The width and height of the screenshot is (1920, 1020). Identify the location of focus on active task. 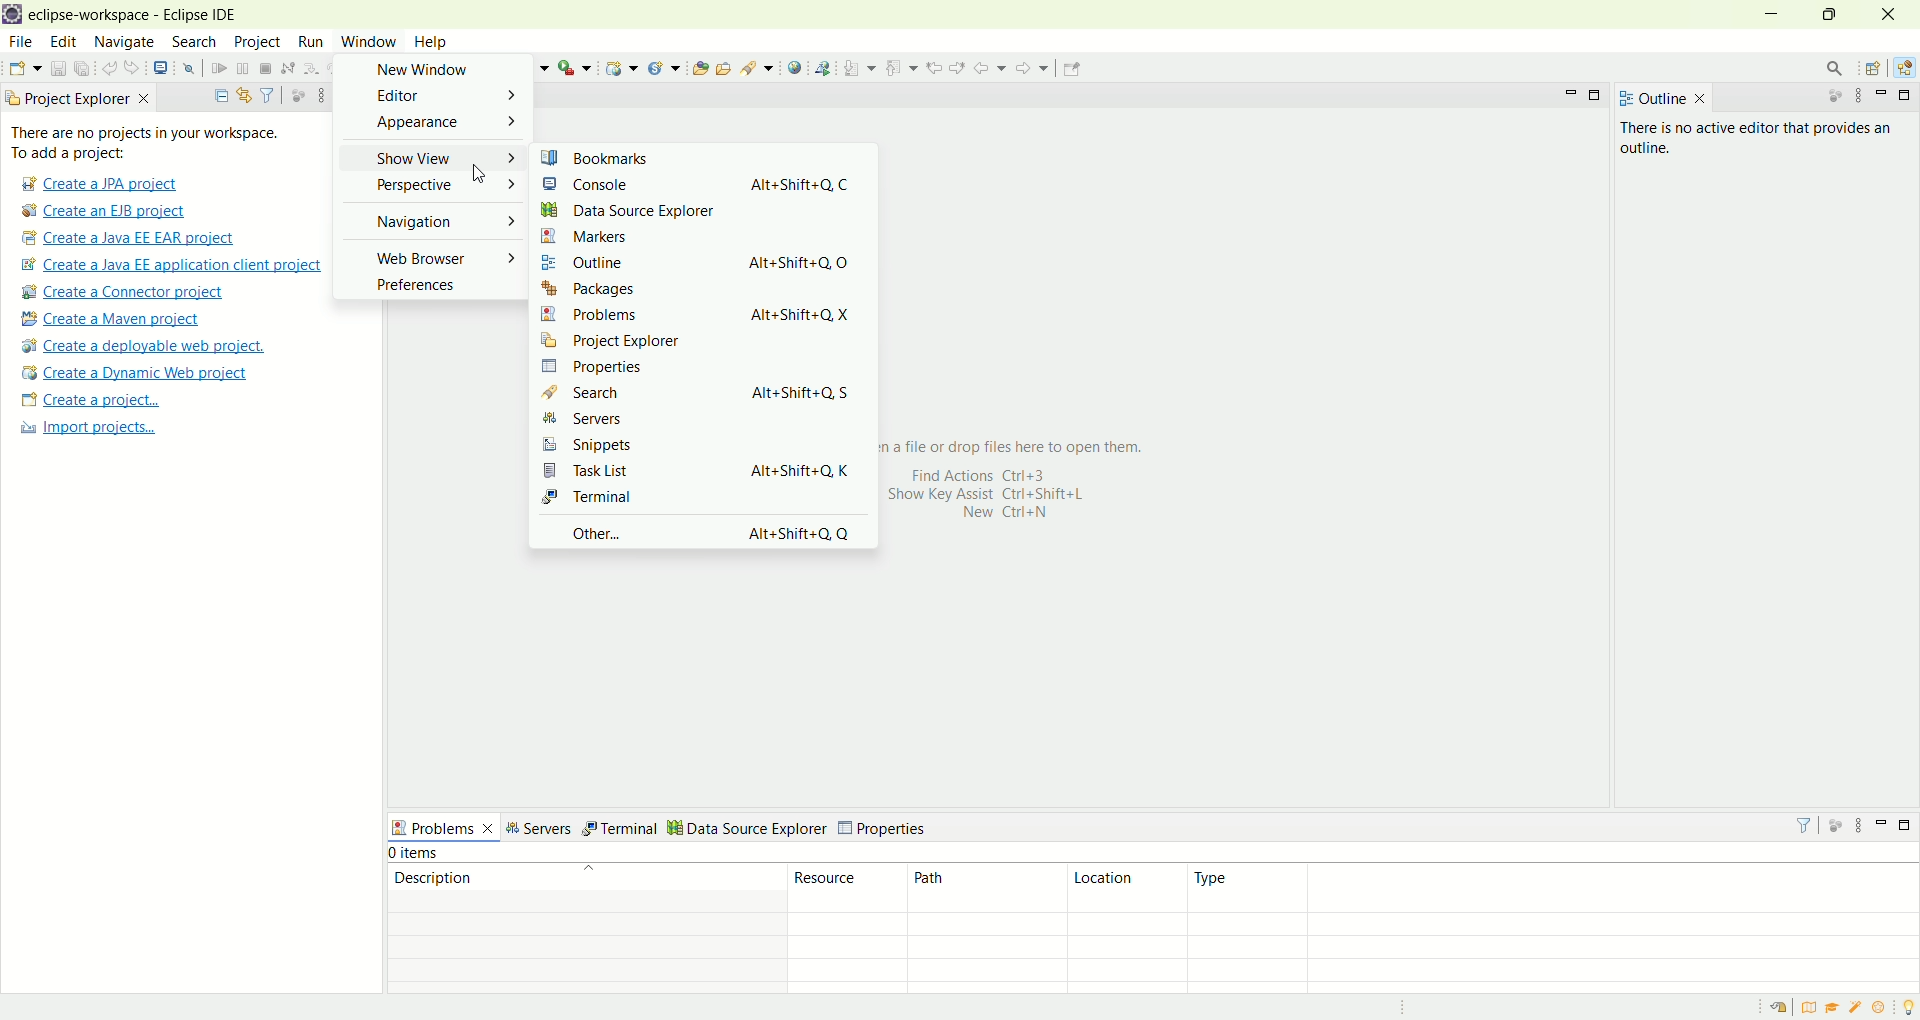
(1837, 97).